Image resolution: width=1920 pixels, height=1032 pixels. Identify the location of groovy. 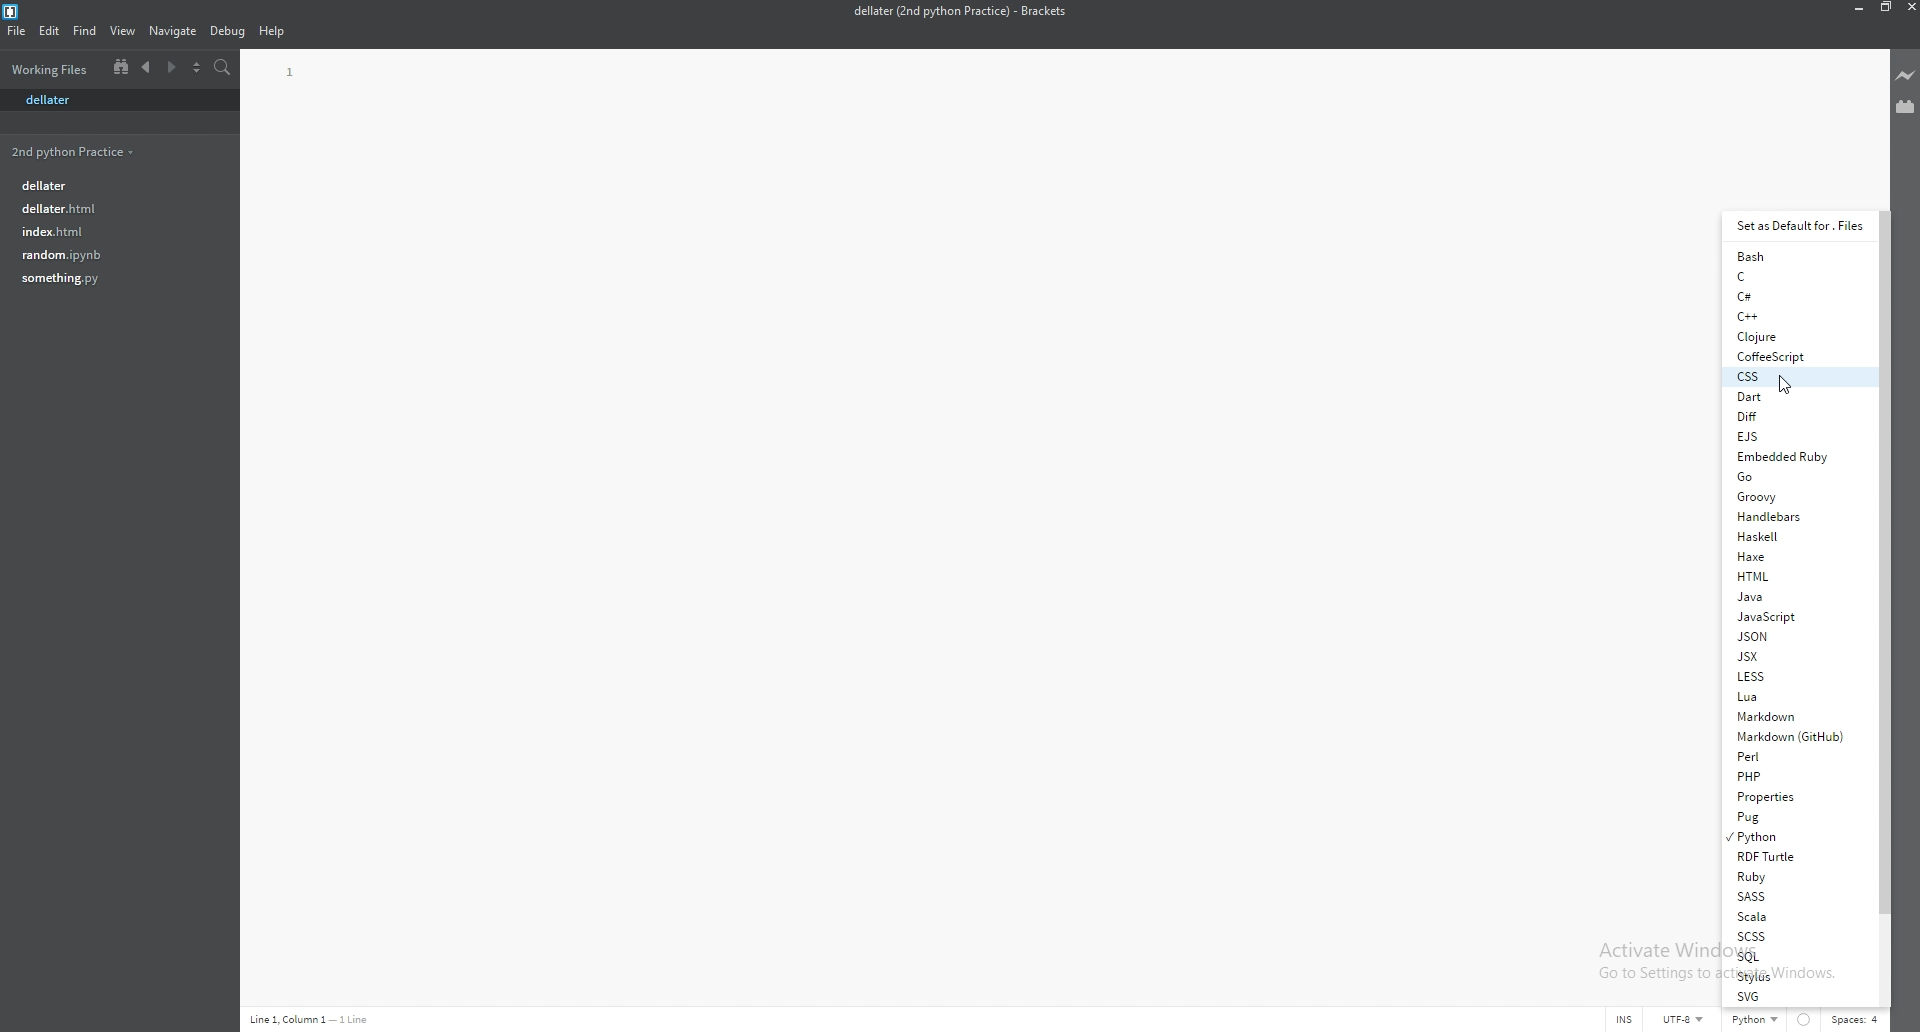
(1795, 495).